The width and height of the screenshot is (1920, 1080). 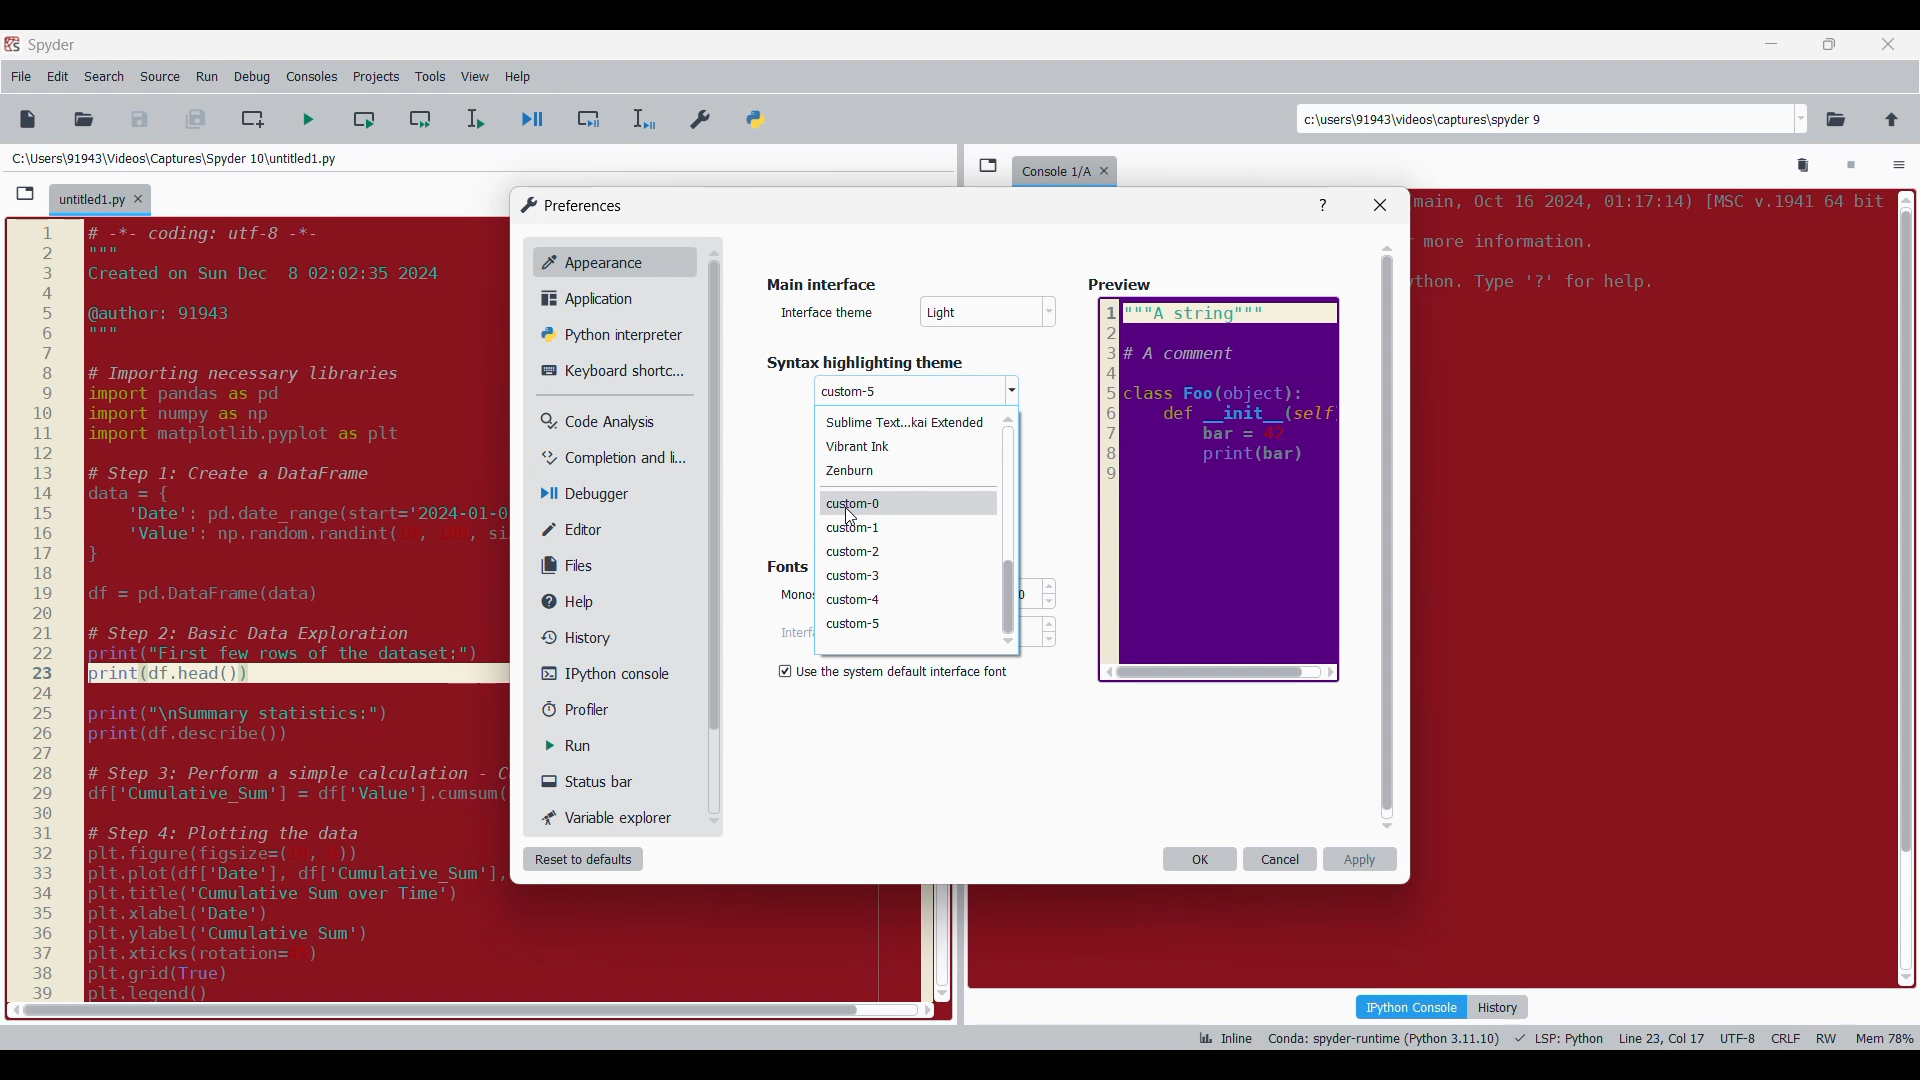 What do you see at coordinates (846, 516) in the screenshot?
I see `` at bounding box center [846, 516].